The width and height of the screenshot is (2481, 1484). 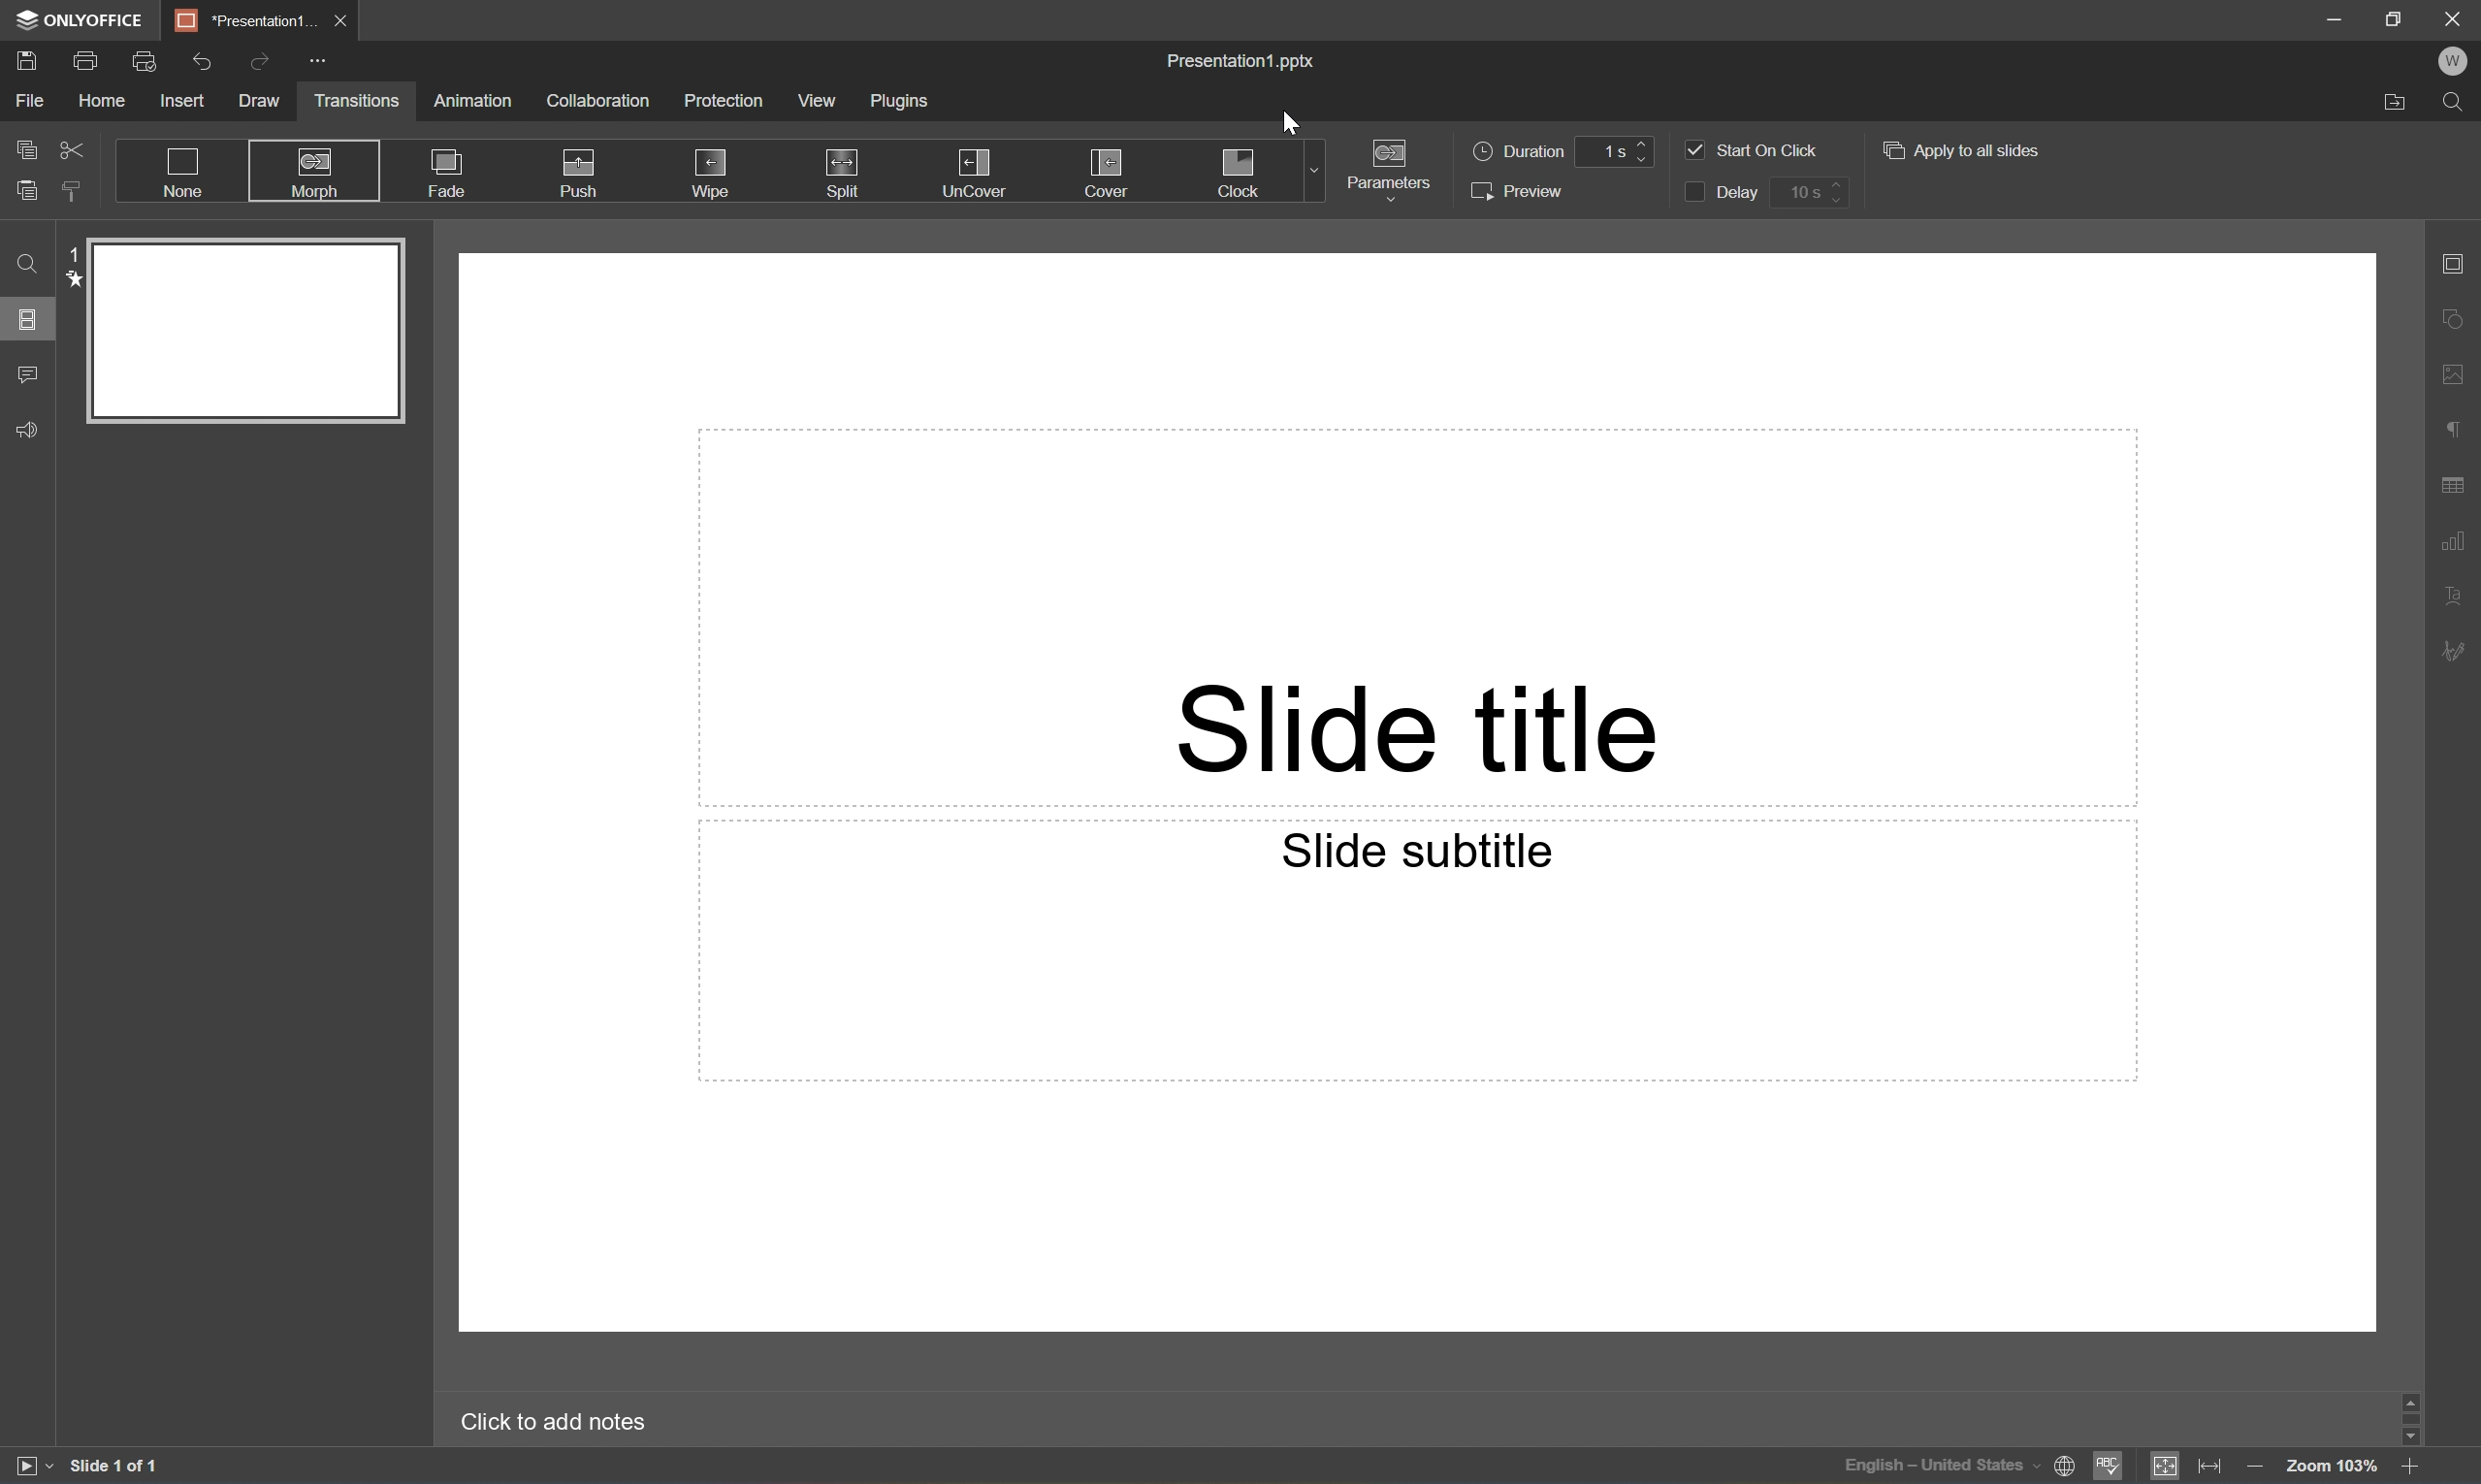 I want to click on Close, so click(x=2452, y=18).